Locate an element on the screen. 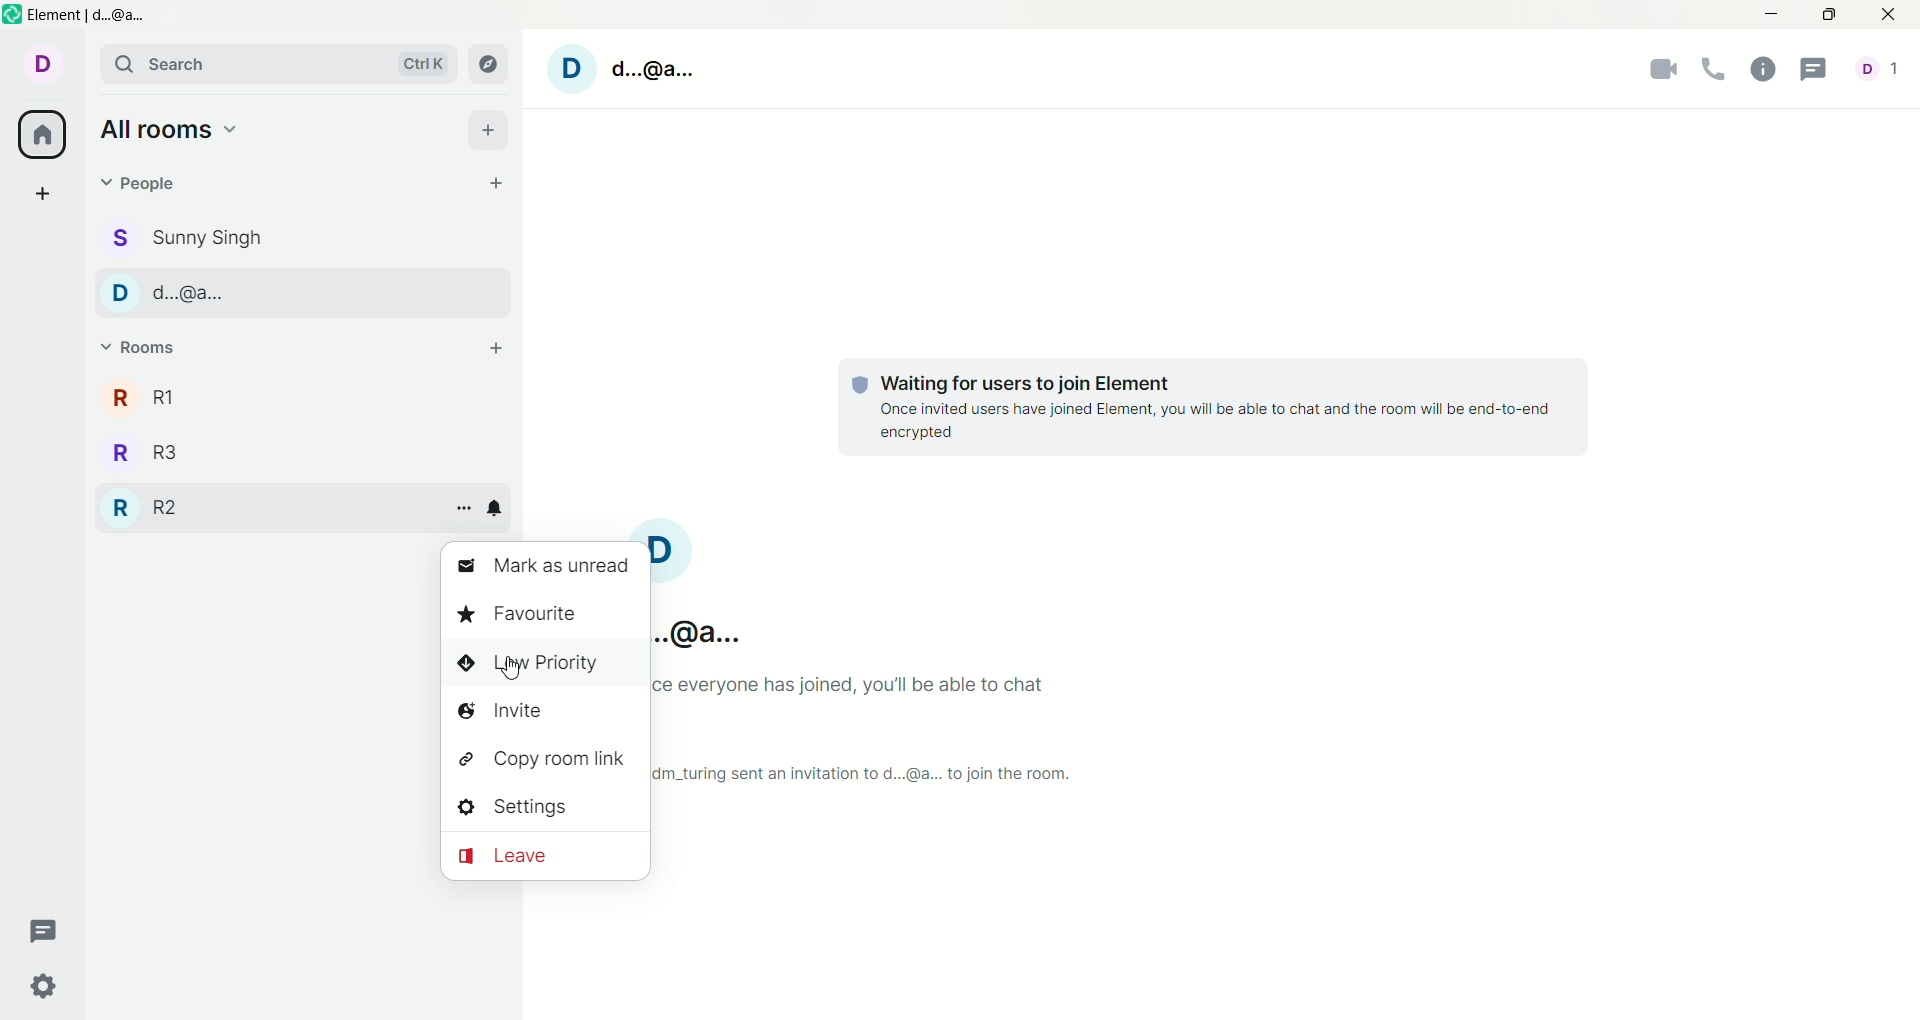 Image resolution: width=1920 pixels, height=1020 pixels. leave is located at coordinates (544, 856).